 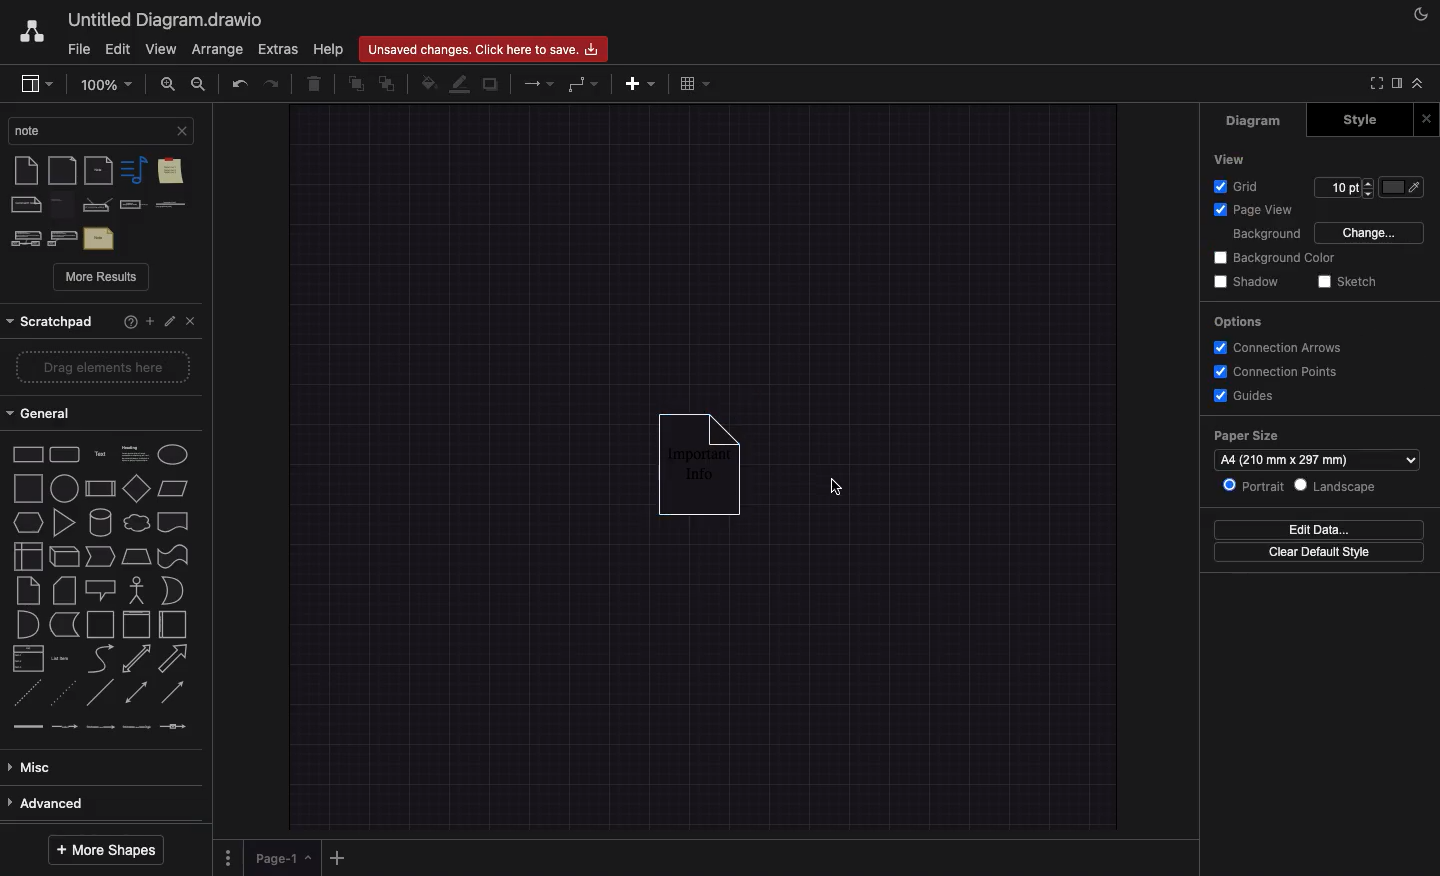 What do you see at coordinates (136, 658) in the screenshot?
I see `bidirectional arrow` at bounding box center [136, 658].